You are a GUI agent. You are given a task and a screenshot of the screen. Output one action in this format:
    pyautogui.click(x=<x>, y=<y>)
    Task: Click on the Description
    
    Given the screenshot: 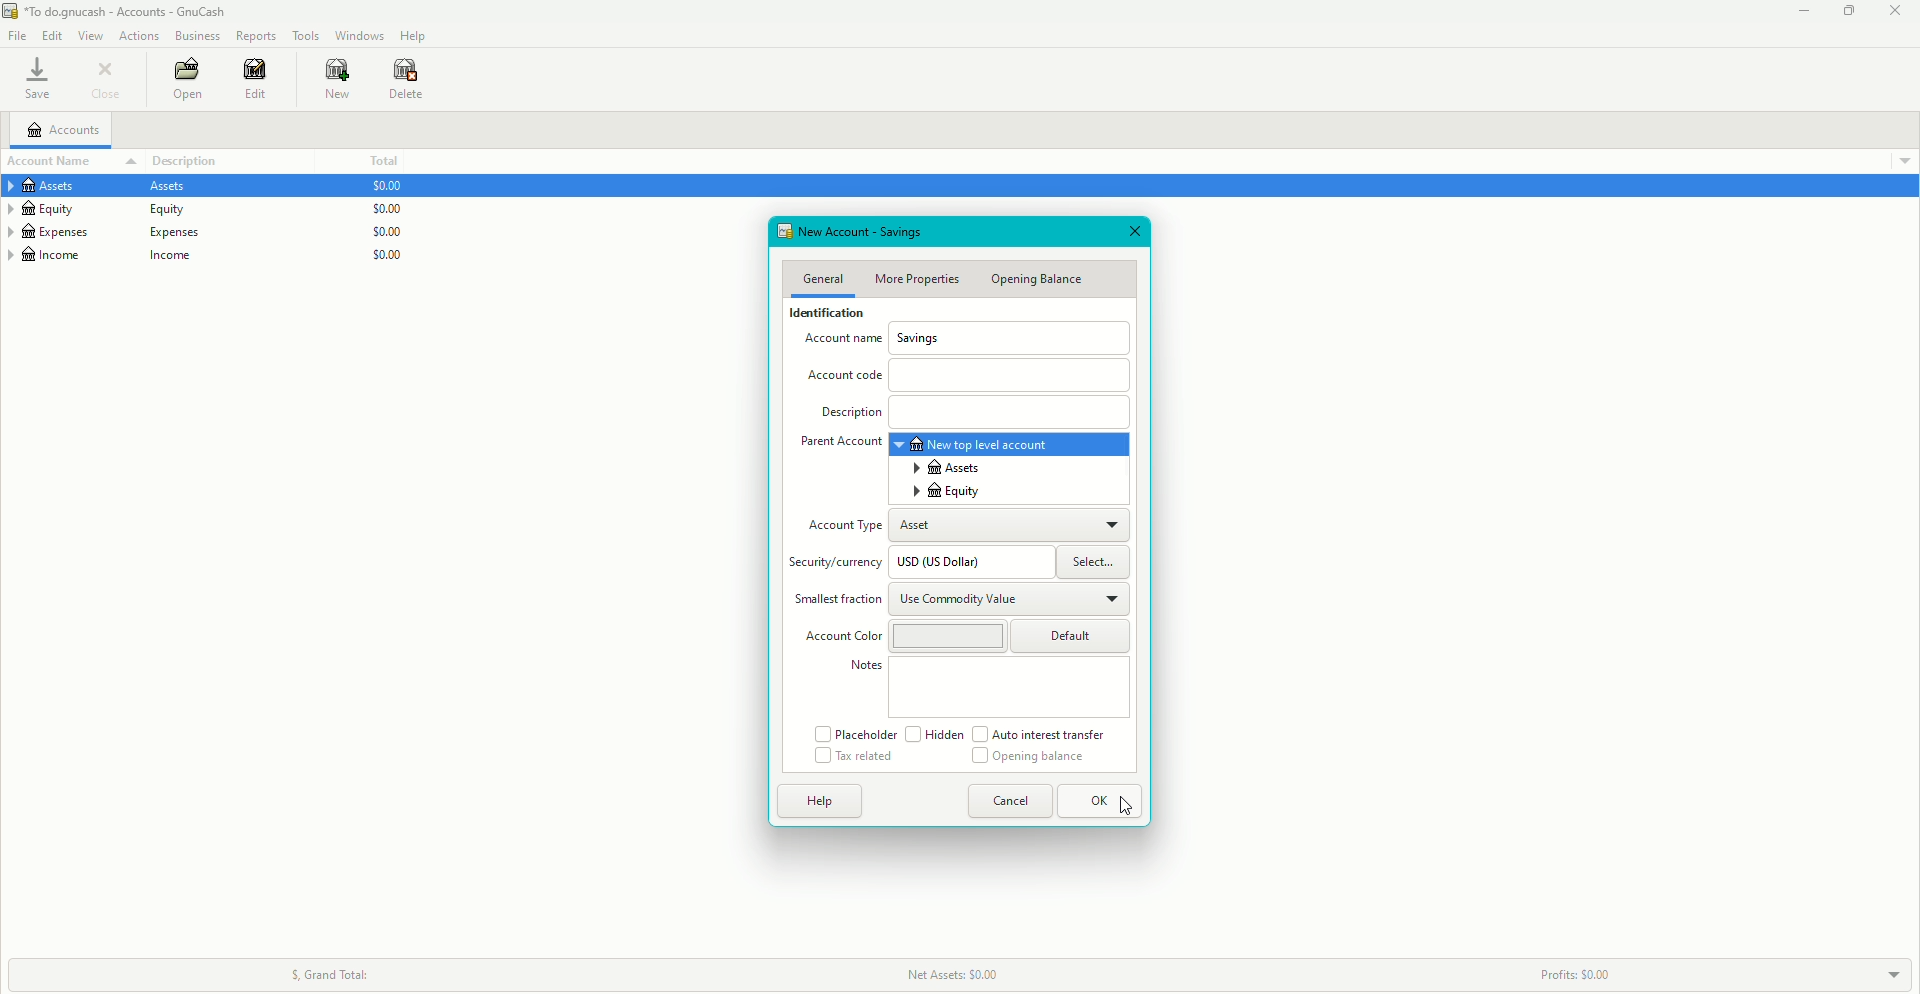 What is the action you would take?
    pyautogui.click(x=198, y=159)
    